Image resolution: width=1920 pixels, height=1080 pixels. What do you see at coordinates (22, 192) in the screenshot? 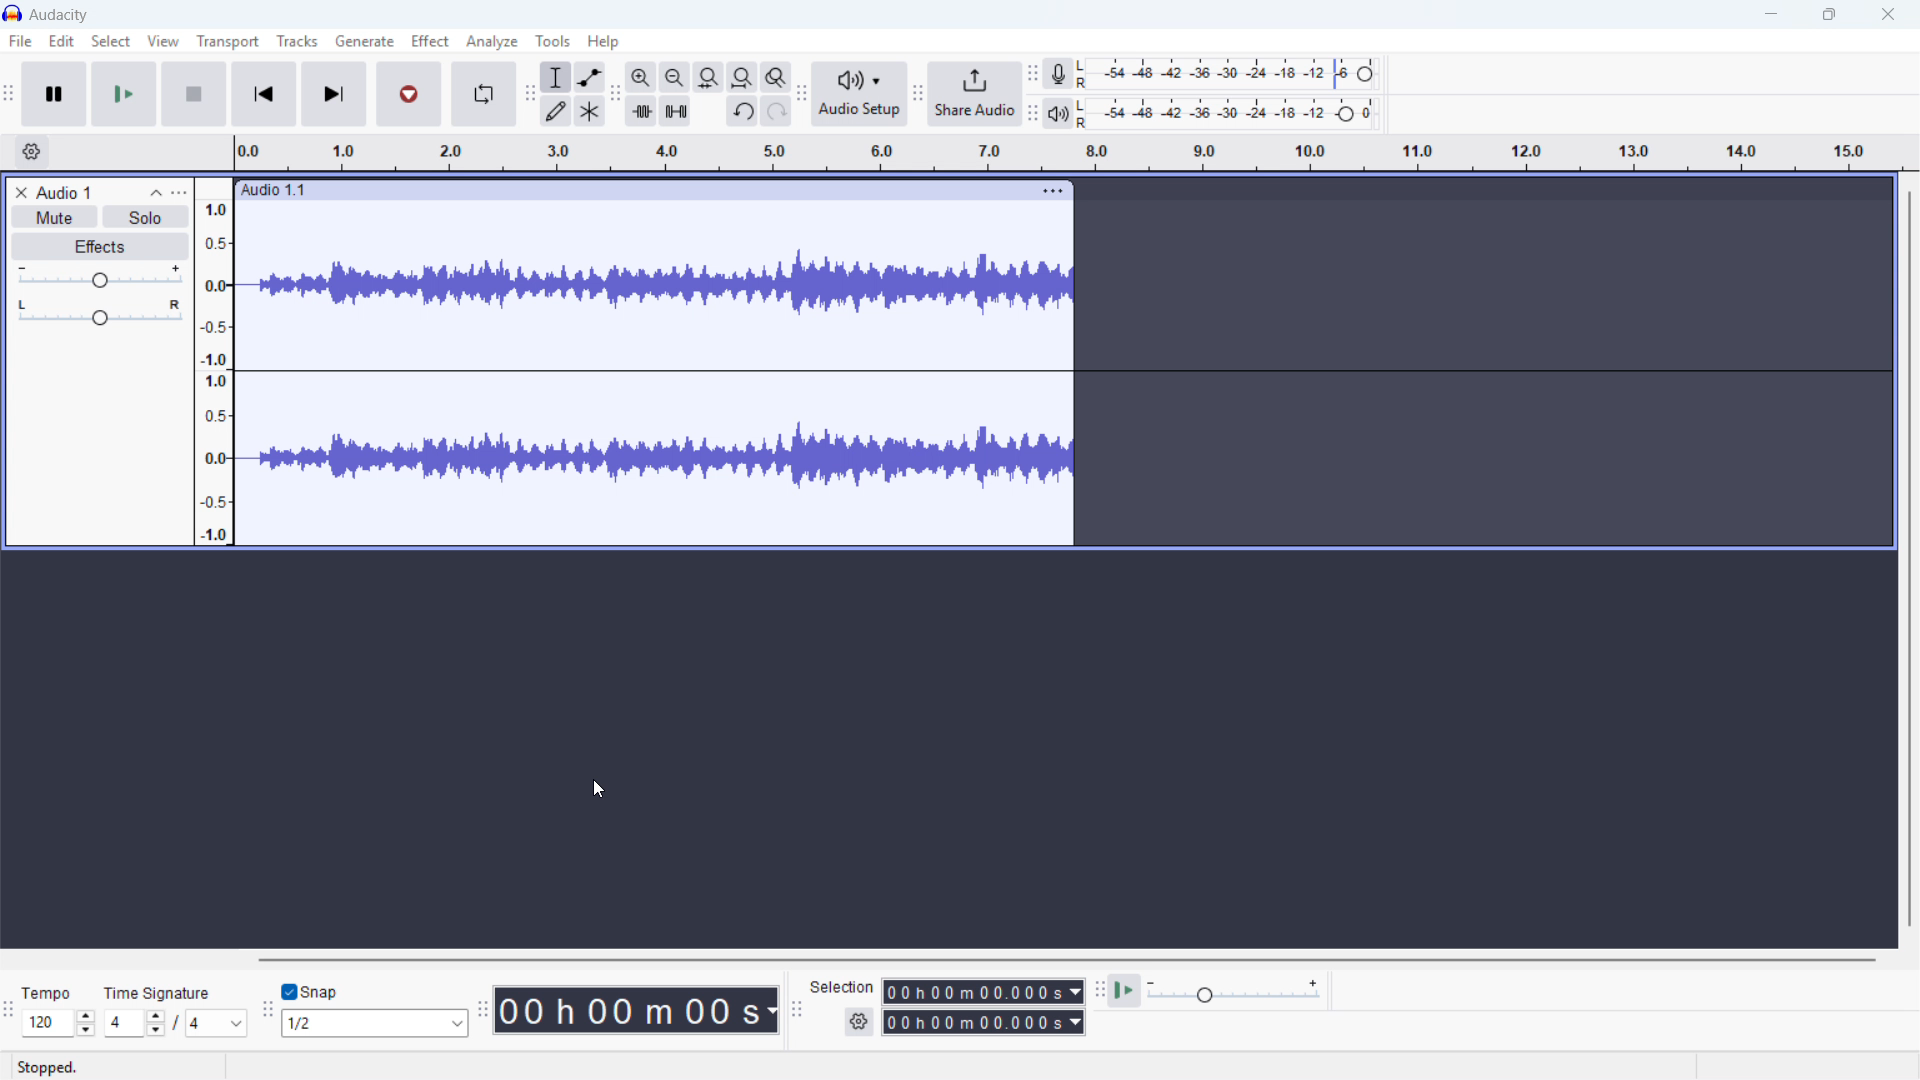
I see `Remove track ` at bounding box center [22, 192].